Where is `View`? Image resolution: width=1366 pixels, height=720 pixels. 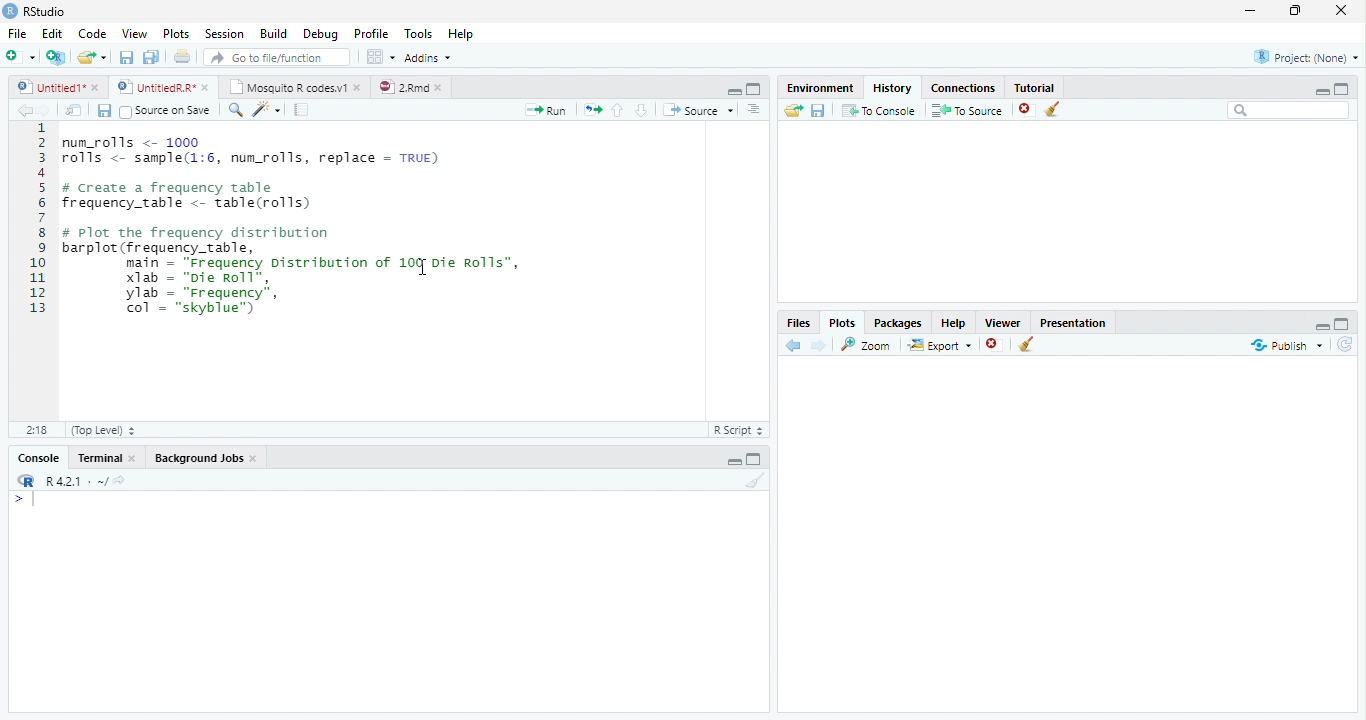
View is located at coordinates (135, 32).